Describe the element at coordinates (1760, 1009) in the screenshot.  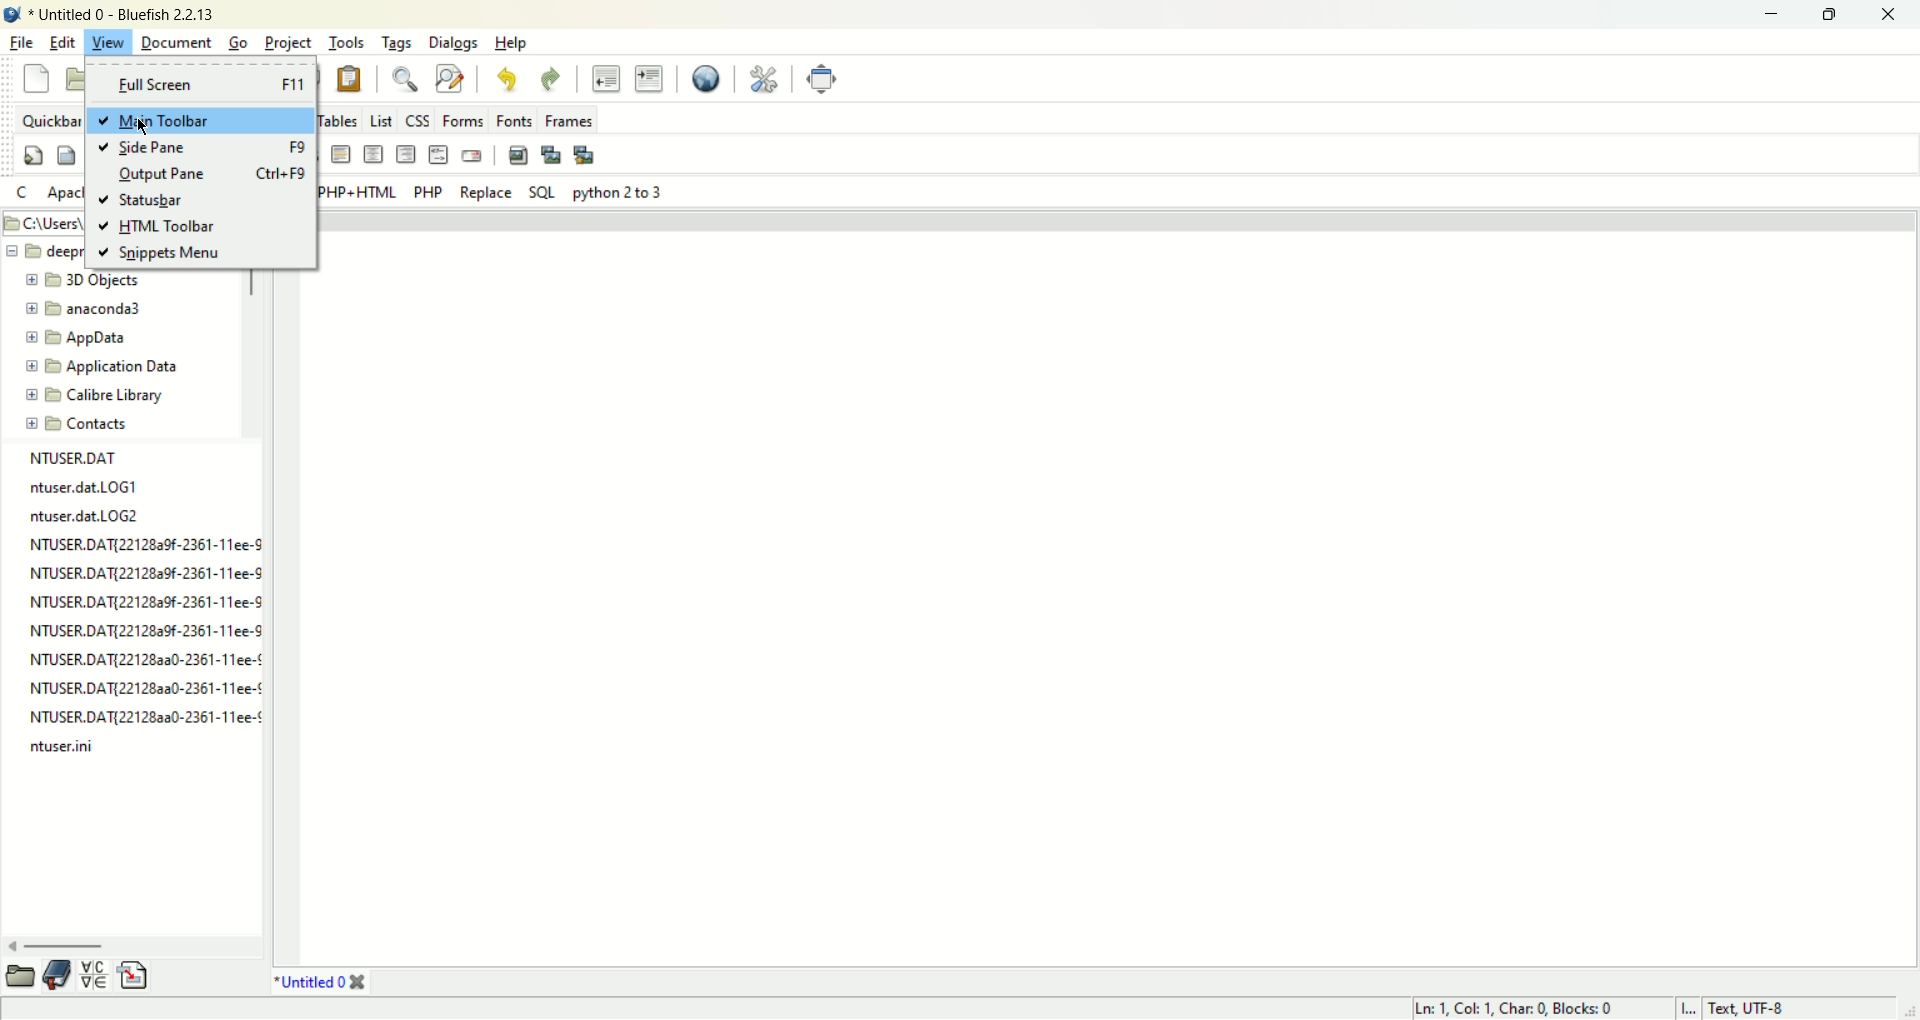
I see `text, UTF-8` at that location.